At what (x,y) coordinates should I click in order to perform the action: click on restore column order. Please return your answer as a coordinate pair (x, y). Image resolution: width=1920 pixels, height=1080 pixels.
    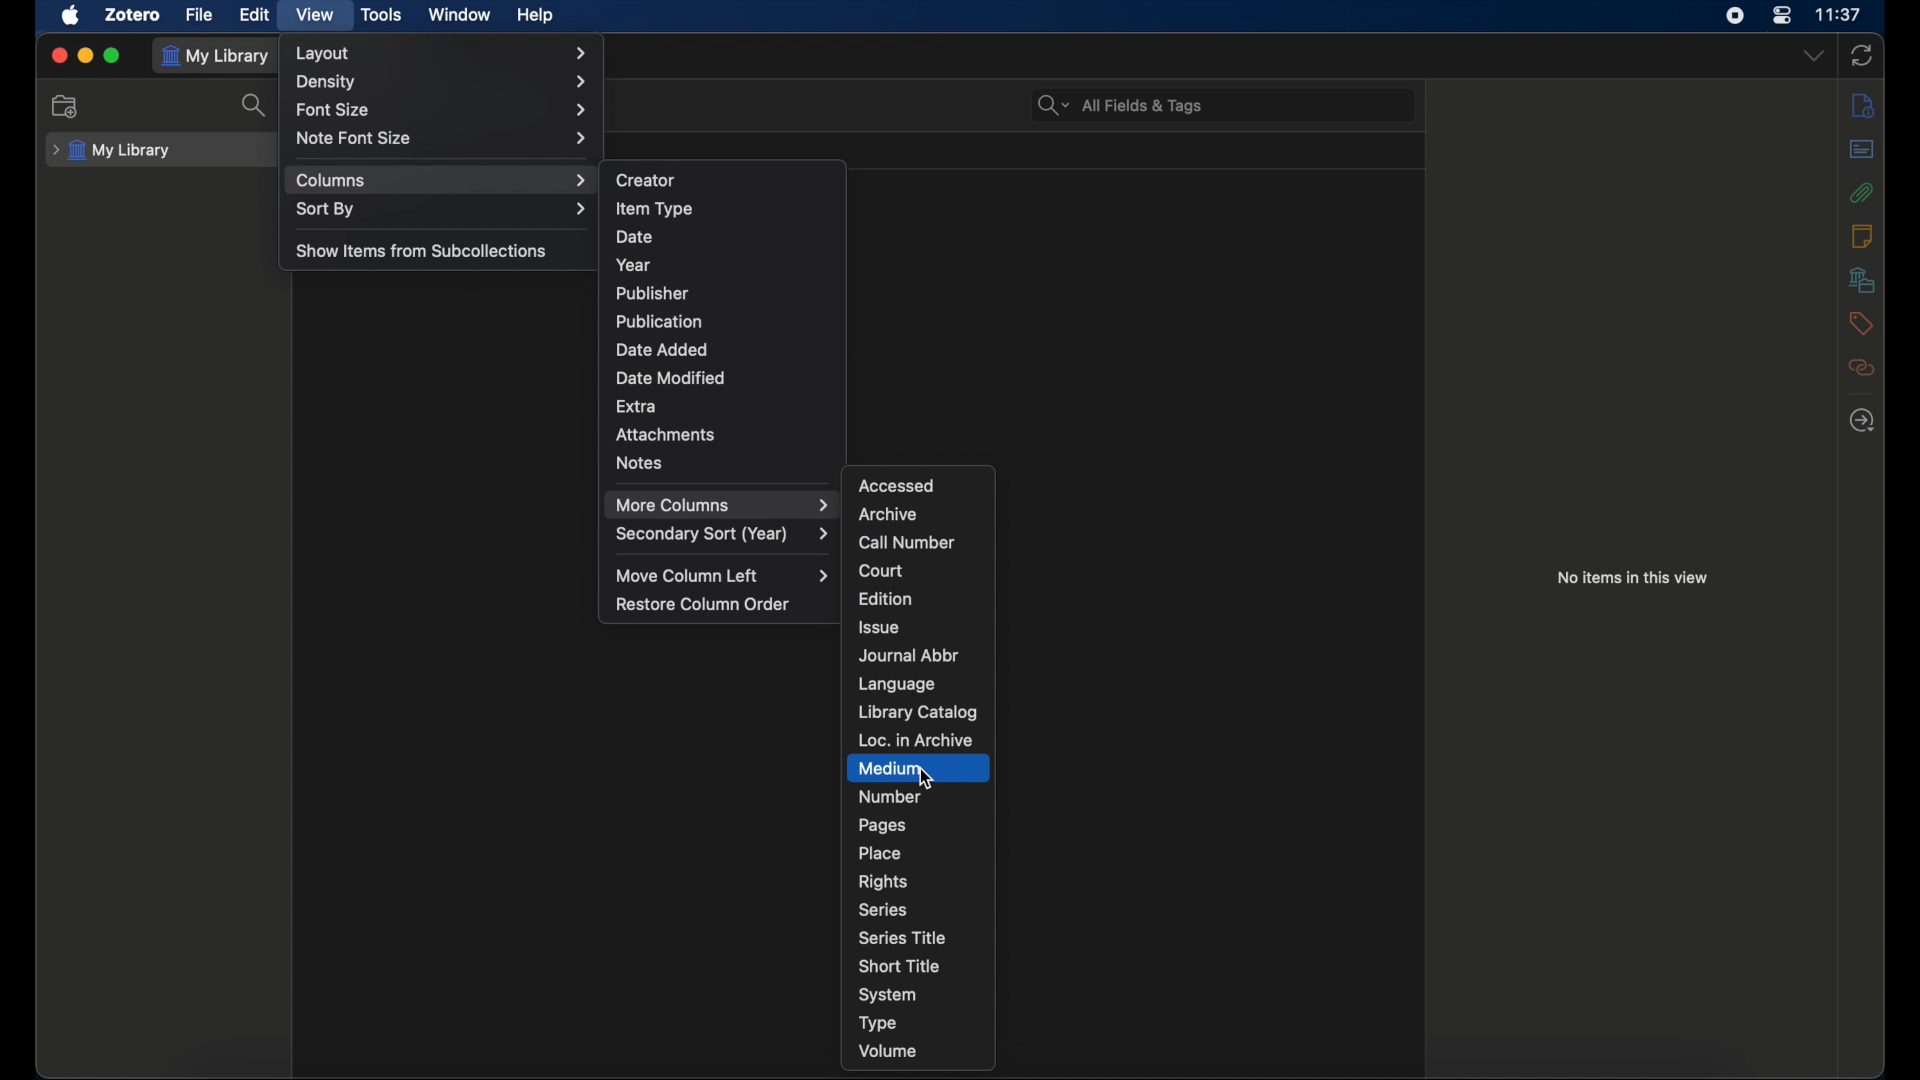
    Looking at the image, I should click on (703, 604).